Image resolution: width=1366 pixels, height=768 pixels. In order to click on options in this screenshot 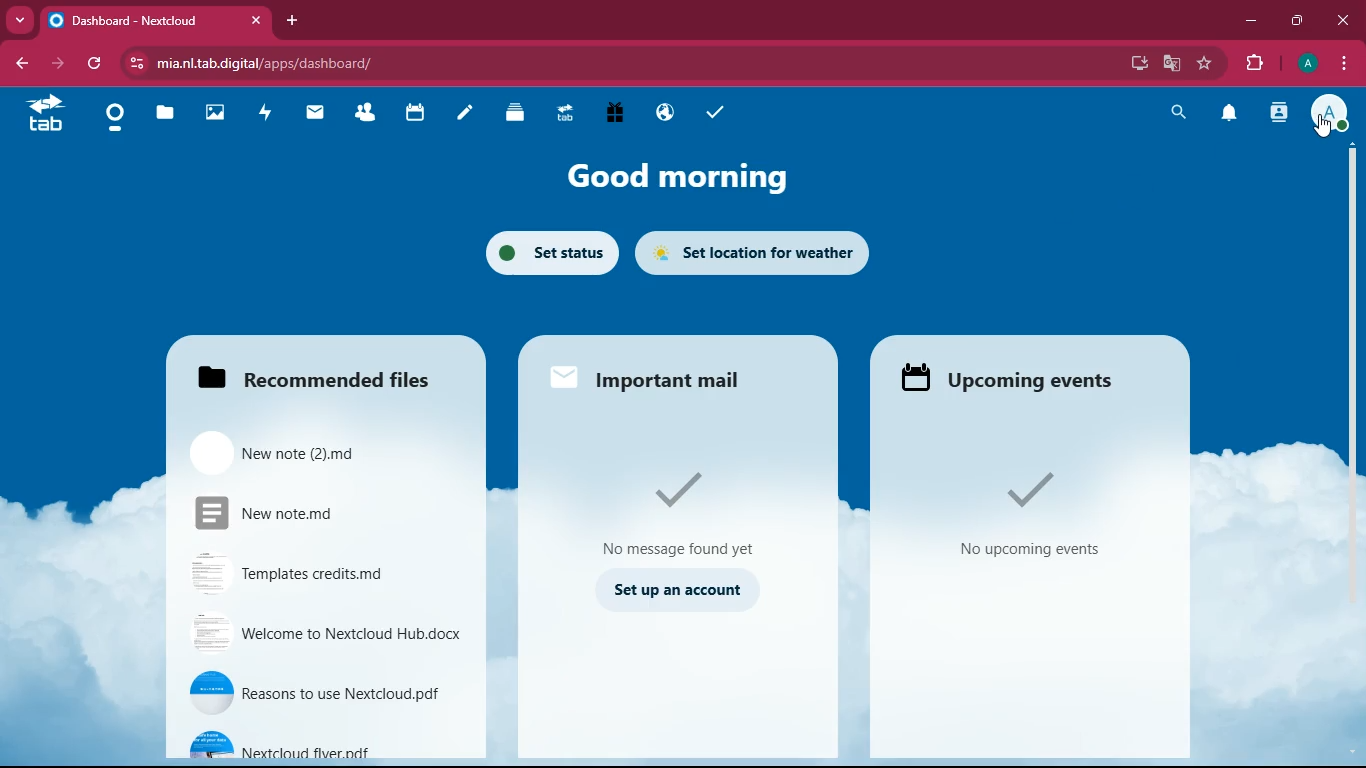, I will do `click(1345, 63)`.